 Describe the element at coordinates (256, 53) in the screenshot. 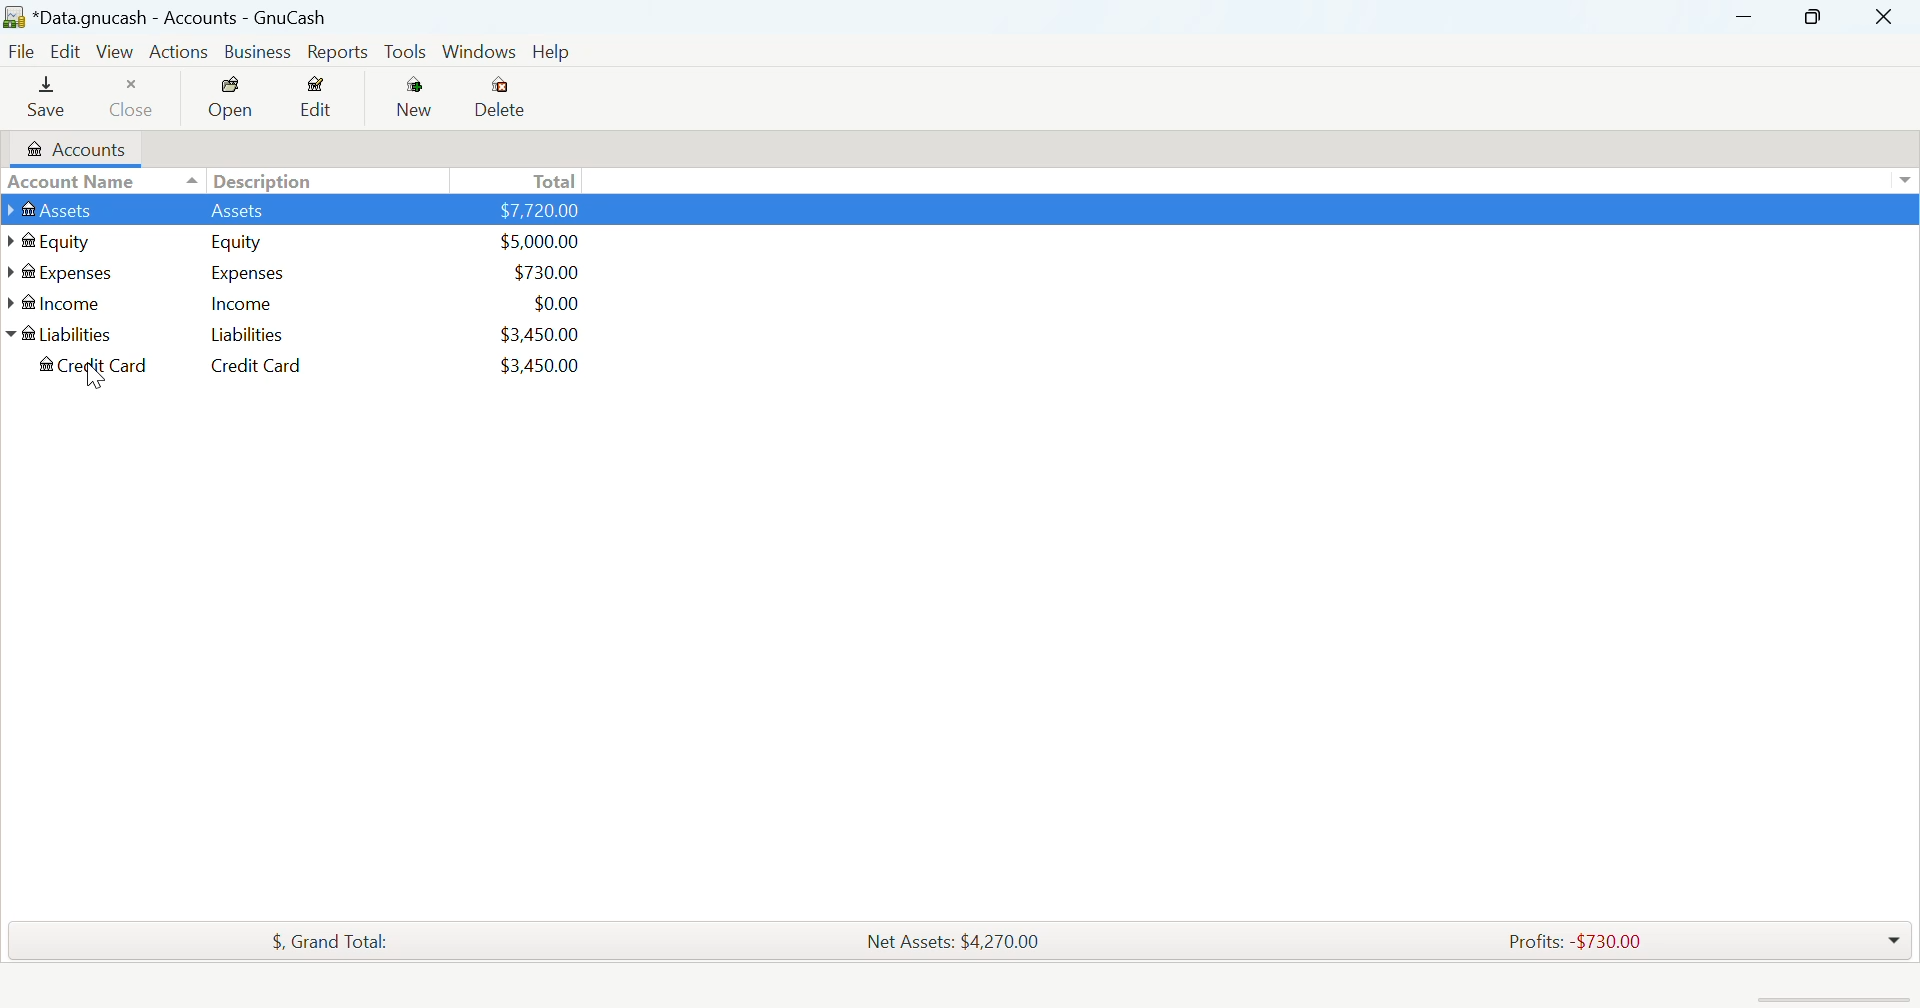

I see `Business` at that location.